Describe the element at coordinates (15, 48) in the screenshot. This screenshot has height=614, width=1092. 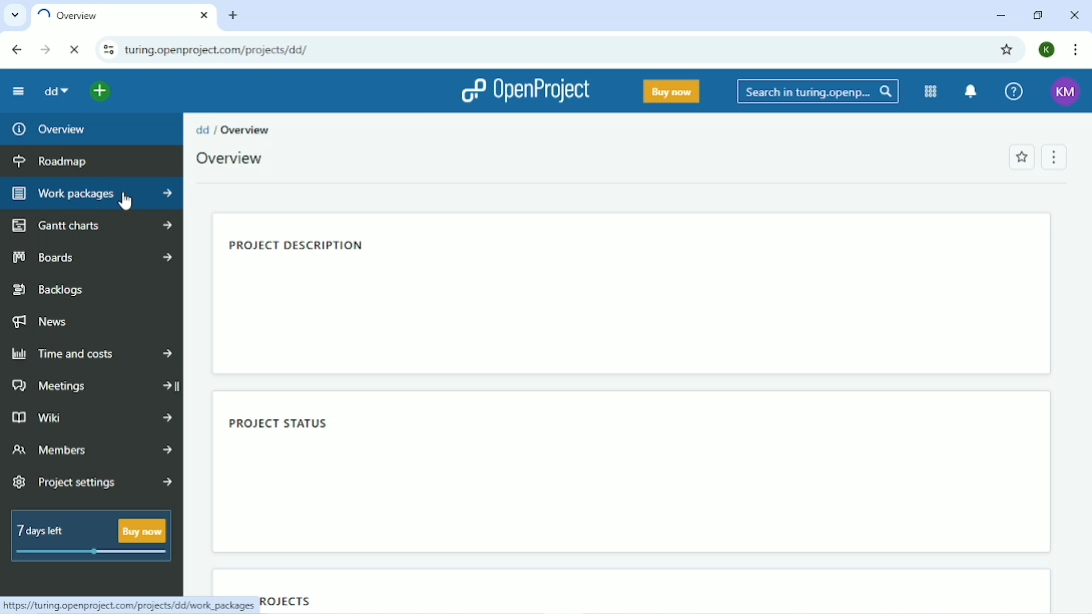
I see `Back` at that location.